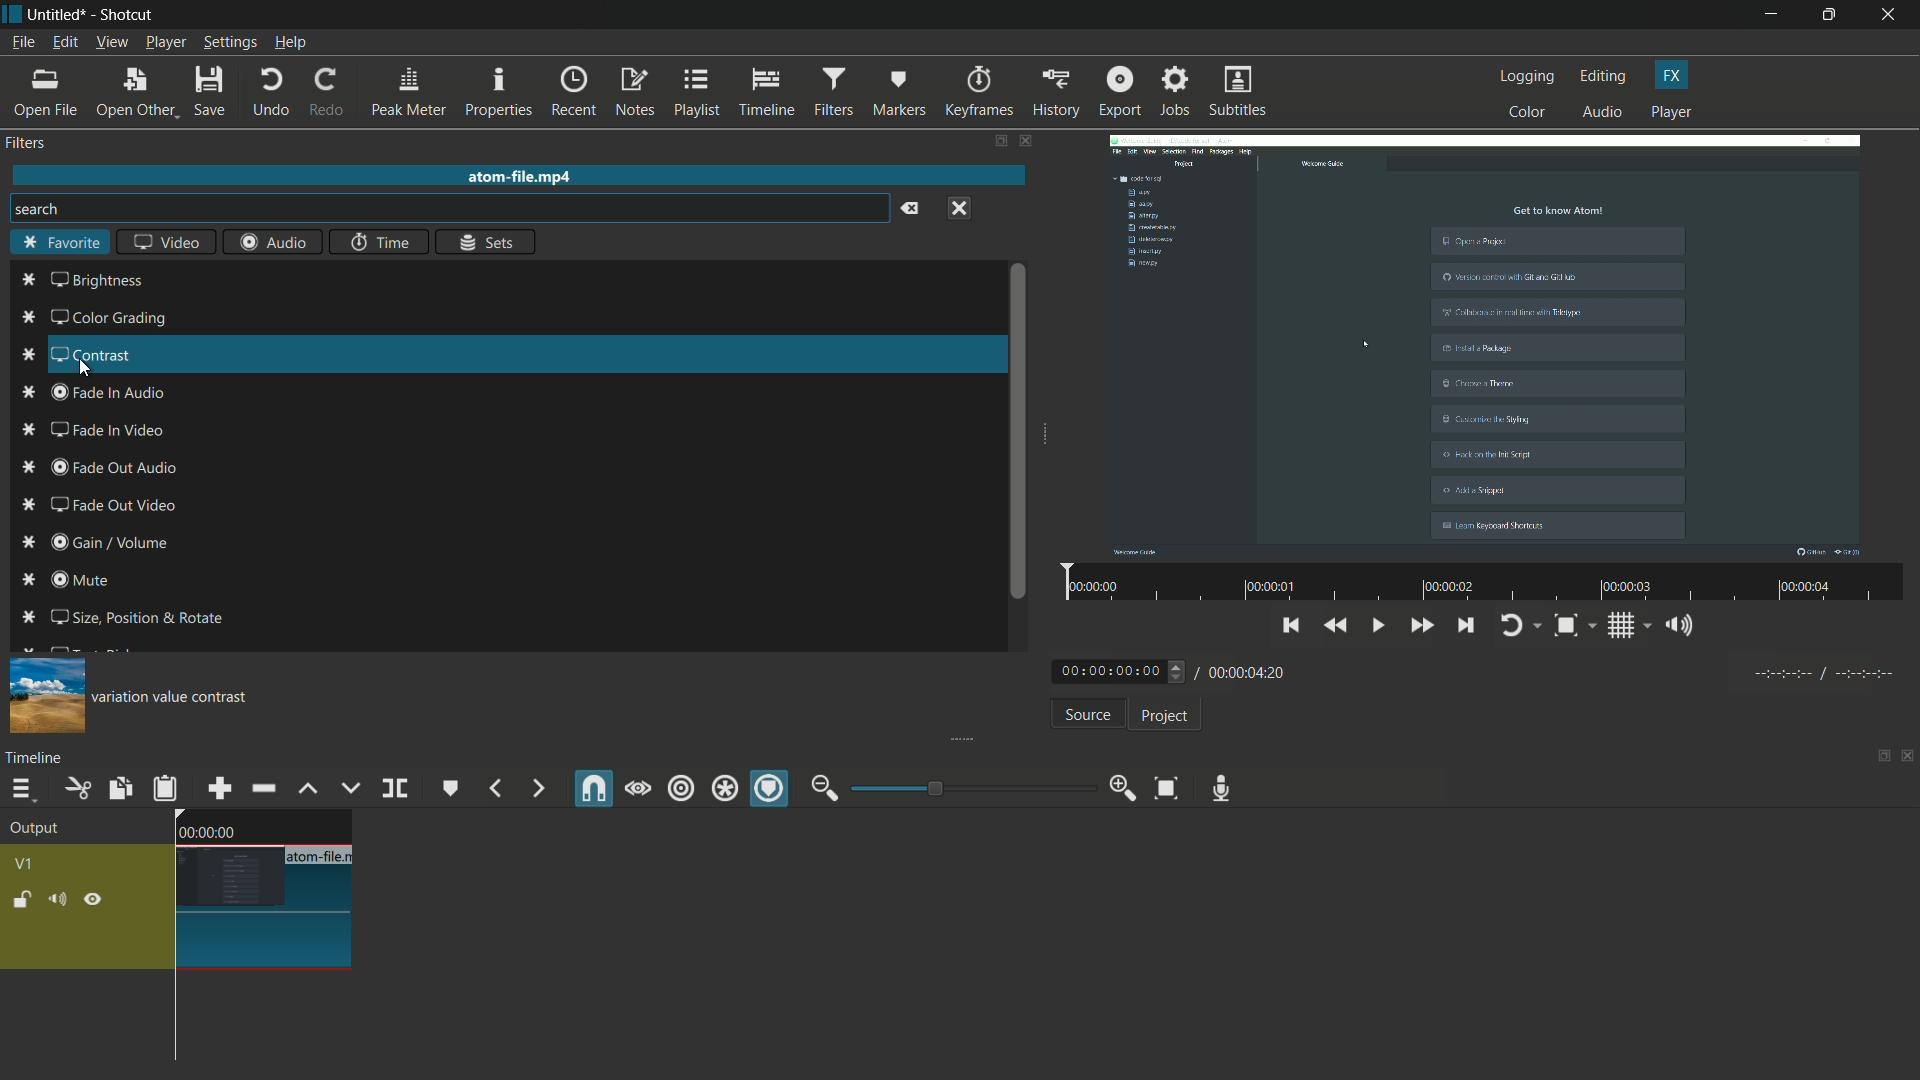 This screenshot has height=1080, width=1920. Describe the element at coordinates (451, 788) in the screenshot. I see `create/edit marker` at that location.